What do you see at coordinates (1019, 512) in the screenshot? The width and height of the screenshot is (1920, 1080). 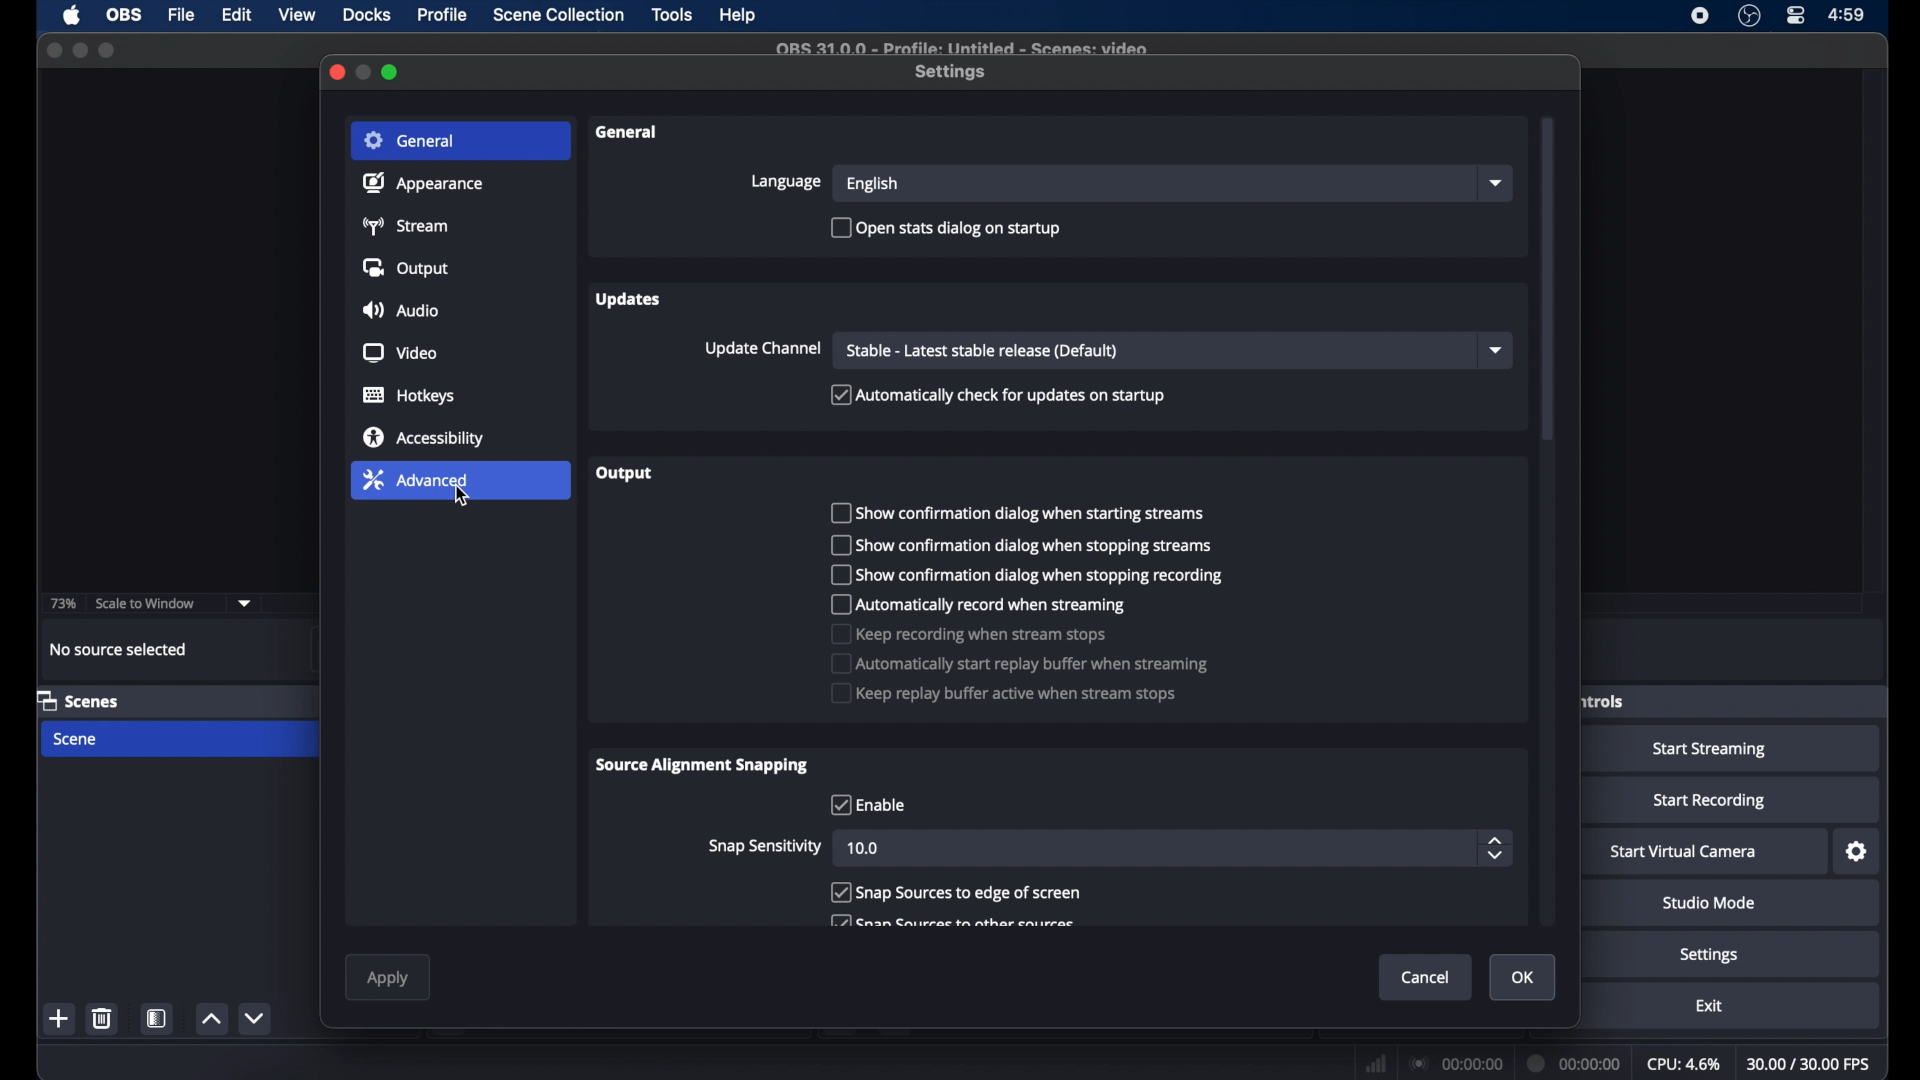 I see `show confirmation dialog when starting streams` at bounding box center [1019, 512].